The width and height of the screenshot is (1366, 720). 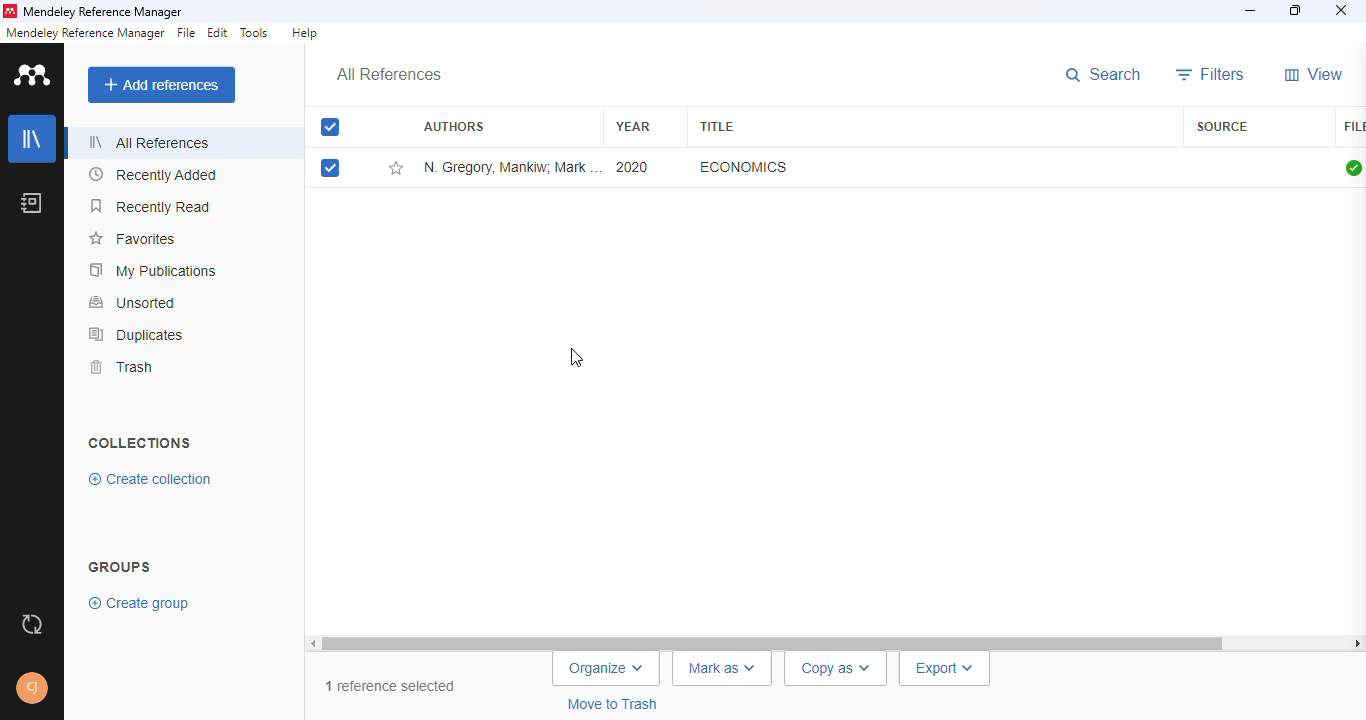 What do you see at coordinates (151, 141) in the screenshot?
I see `all references` at bounding box center [151, 141].